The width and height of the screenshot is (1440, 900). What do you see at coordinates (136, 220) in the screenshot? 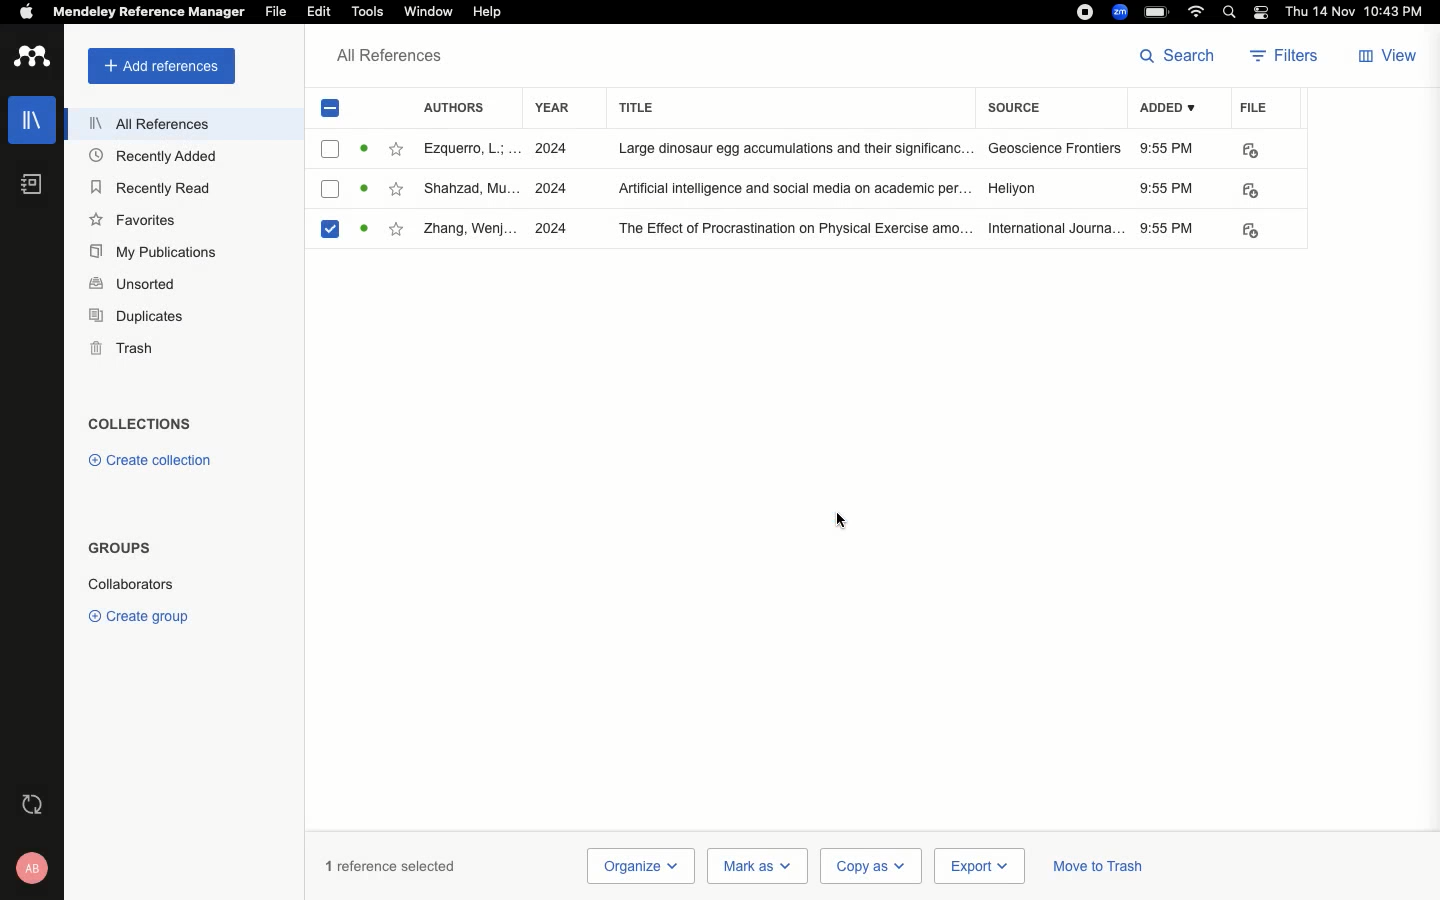
I see `Favorites` at bounding box center [136, 220].